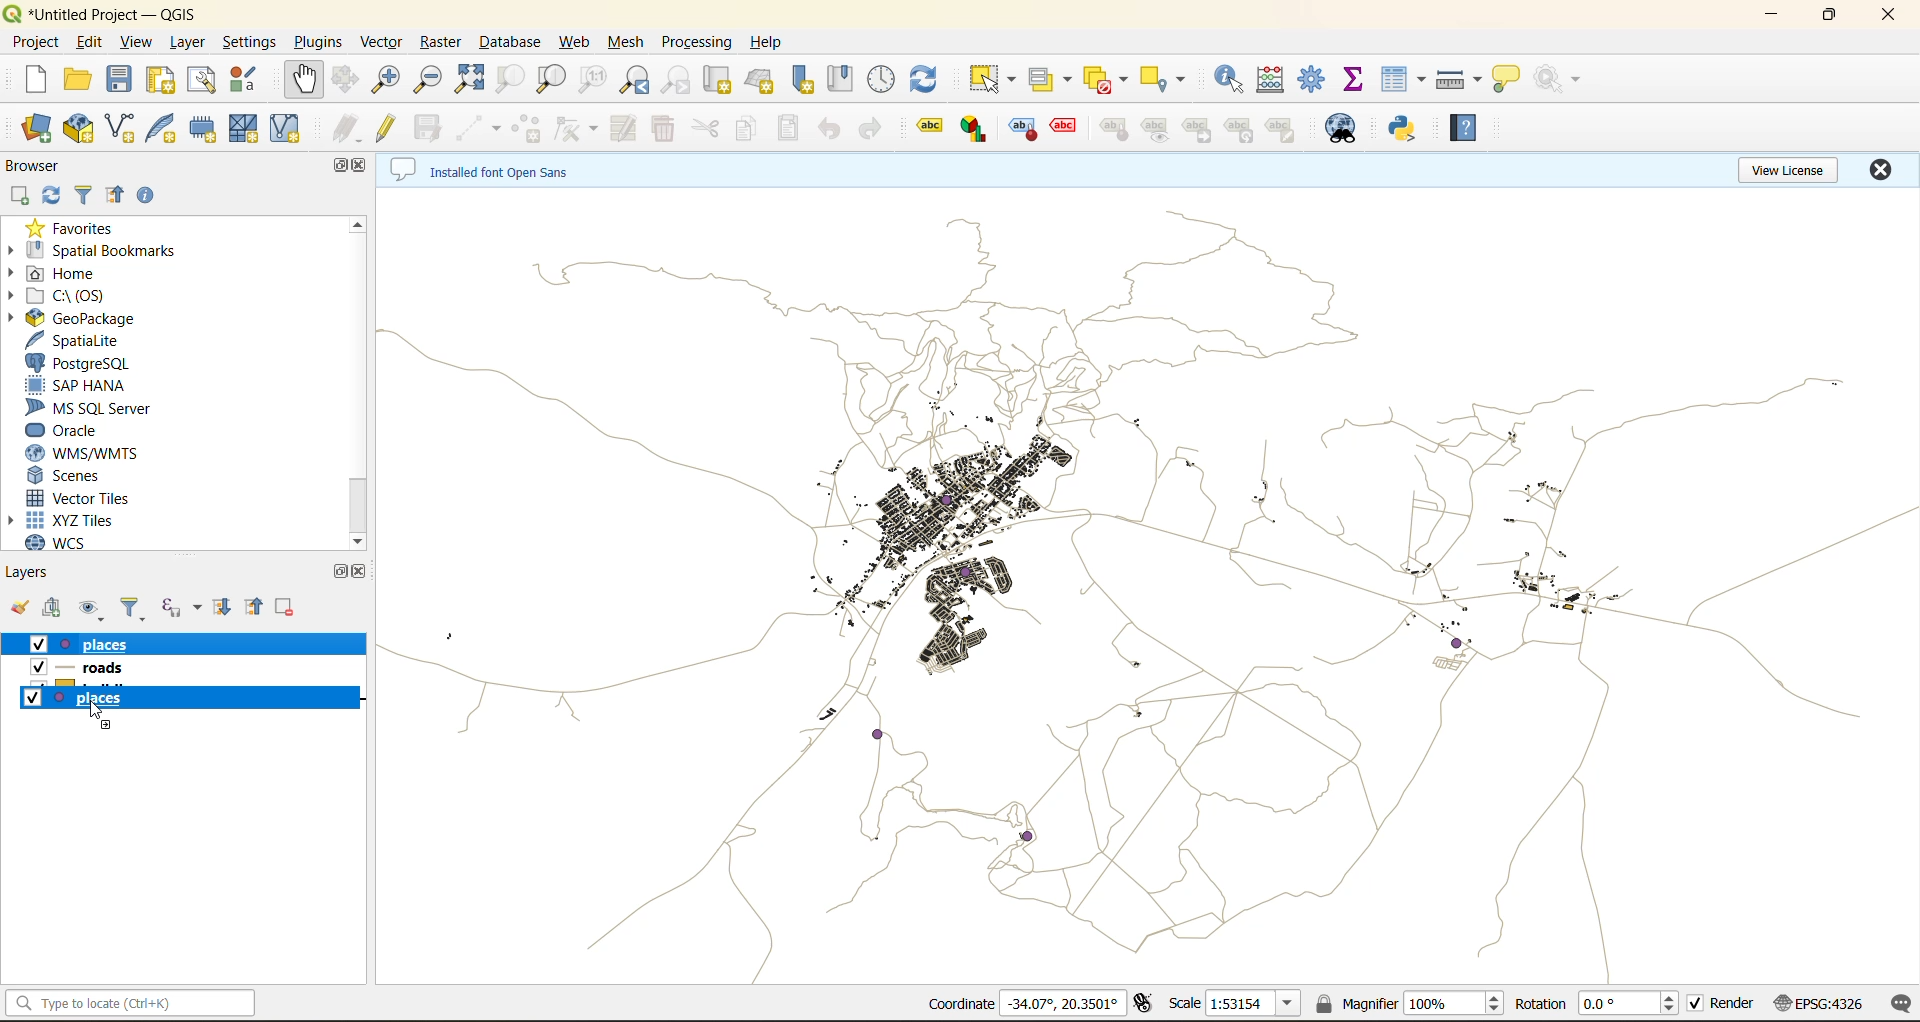 The height and width of the screenshot is (1022, 1920). Describe the element at coordinates (124, 129) in the screenshot. I see `new shapefile` at that location.